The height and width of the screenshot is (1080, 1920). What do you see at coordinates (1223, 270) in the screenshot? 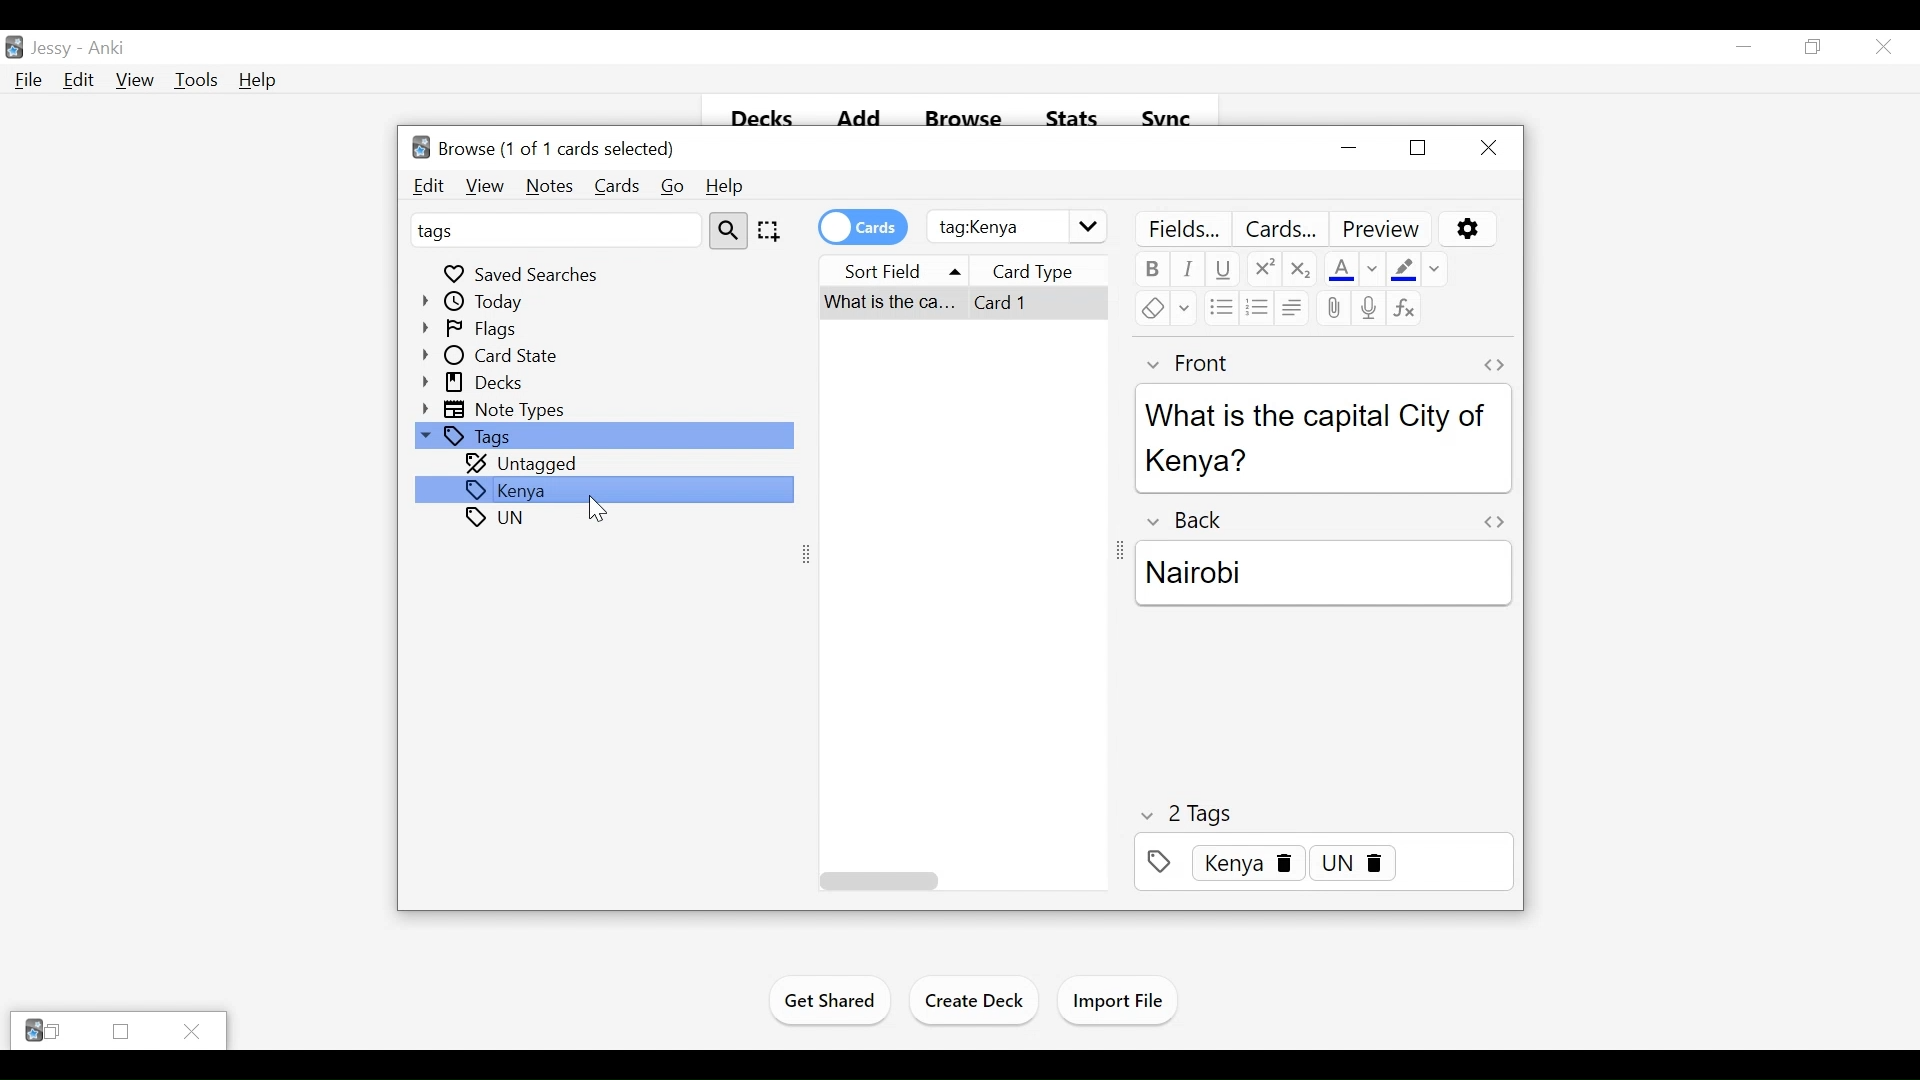
I see `Underline` at bounding box center [1223, 270].